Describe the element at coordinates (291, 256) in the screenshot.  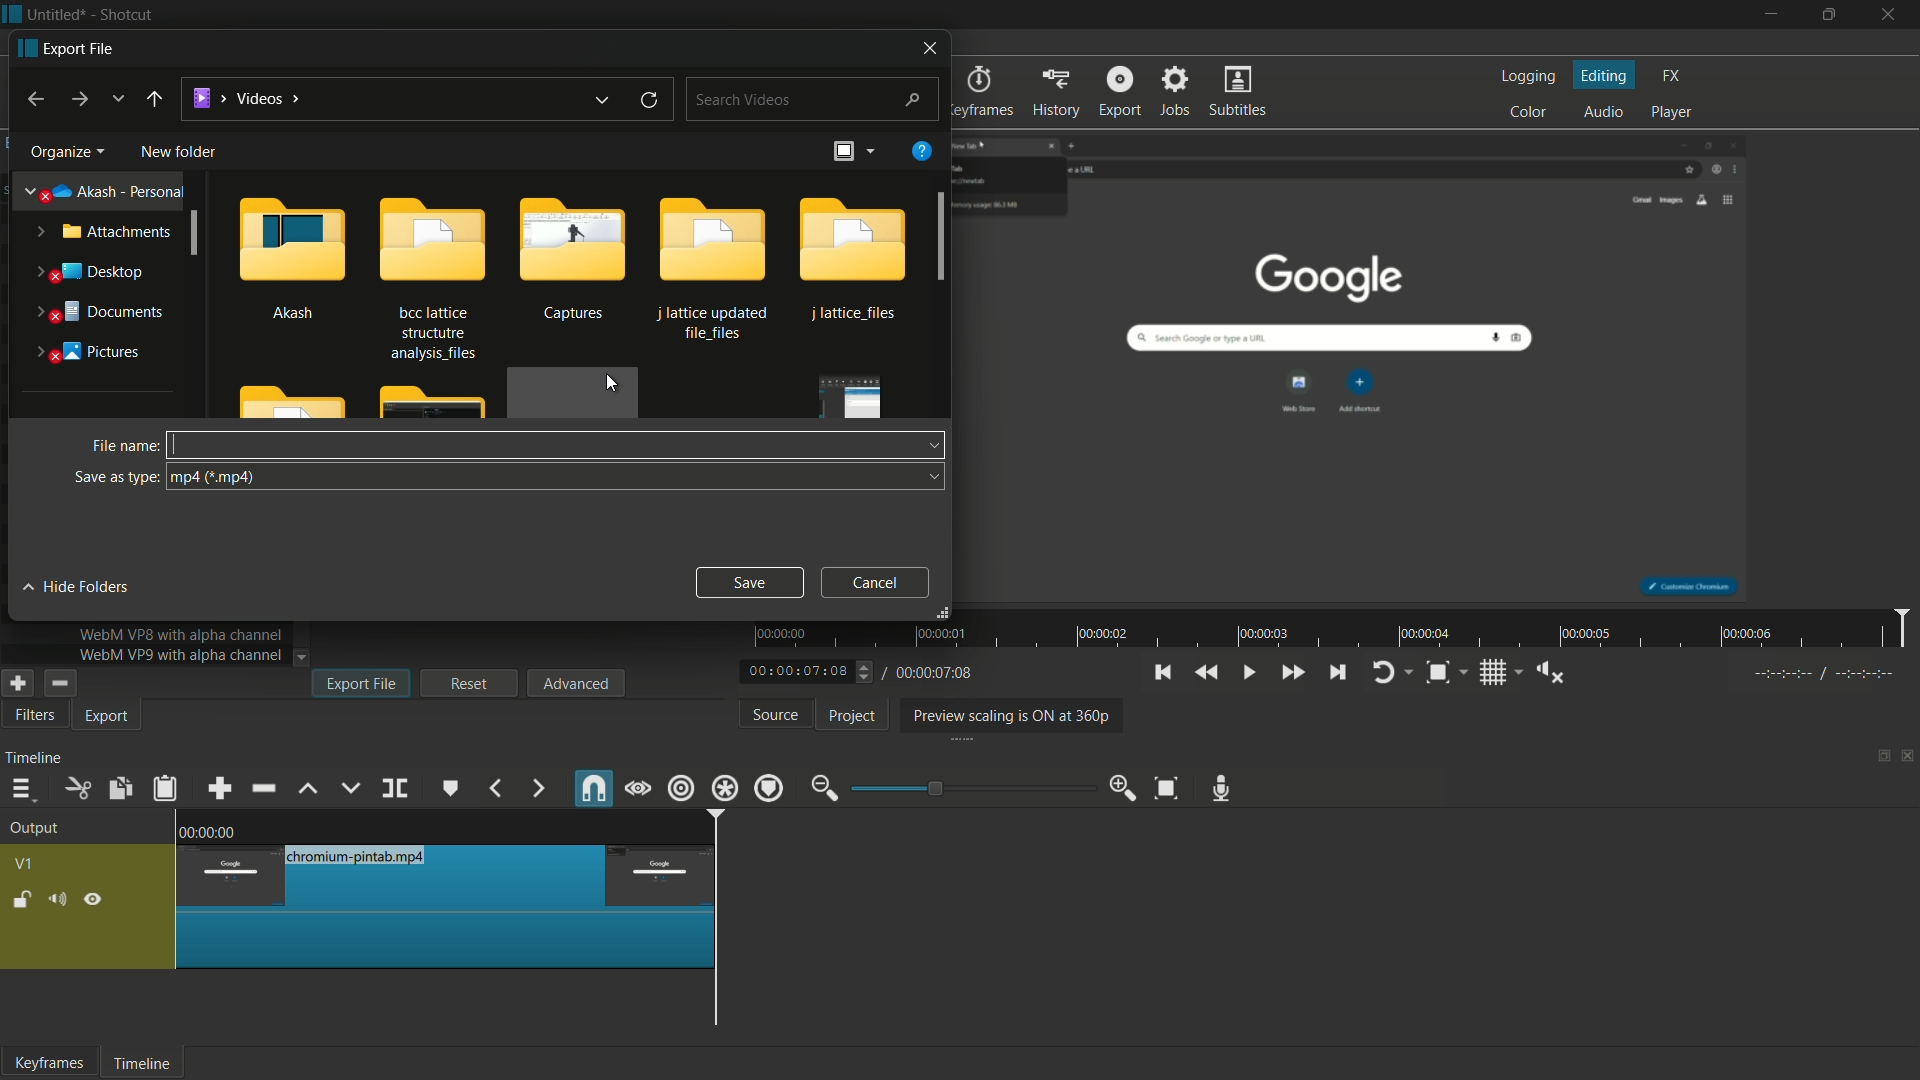
I see `folder-1` at that location.